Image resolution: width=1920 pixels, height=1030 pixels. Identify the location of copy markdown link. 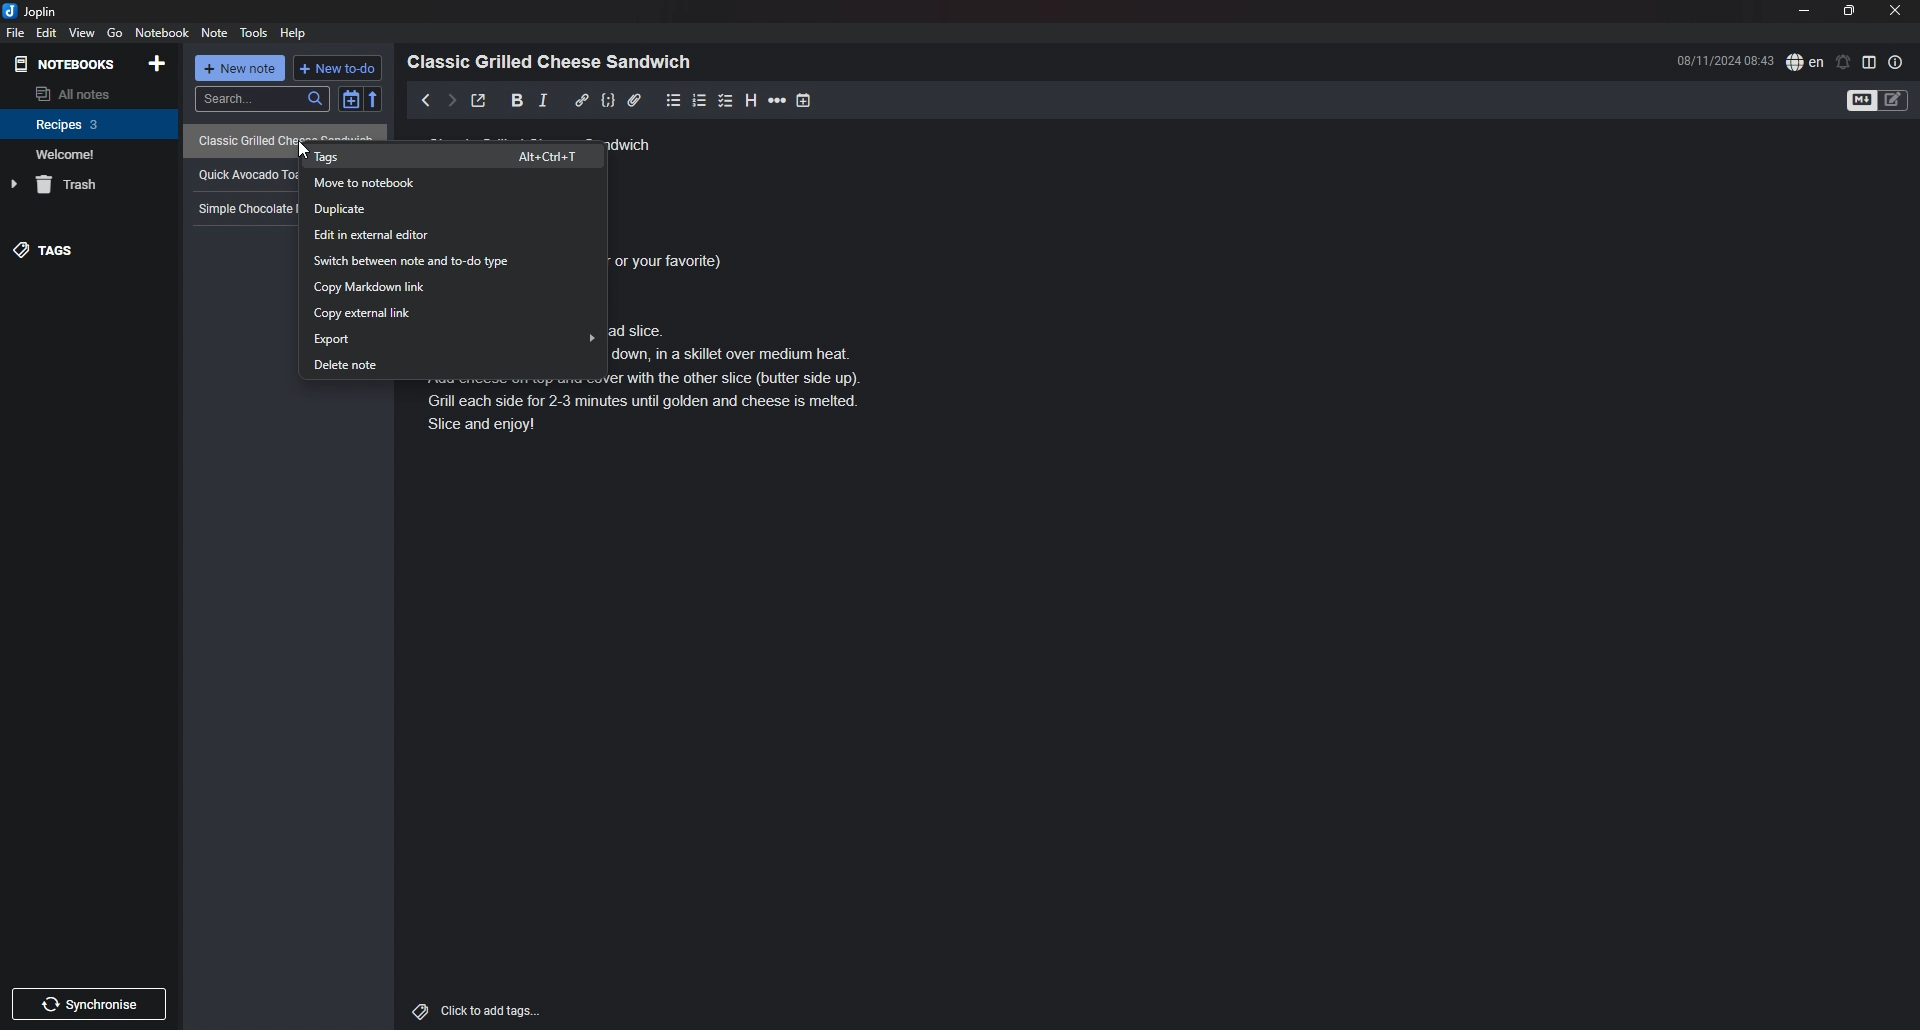
(453, 286).